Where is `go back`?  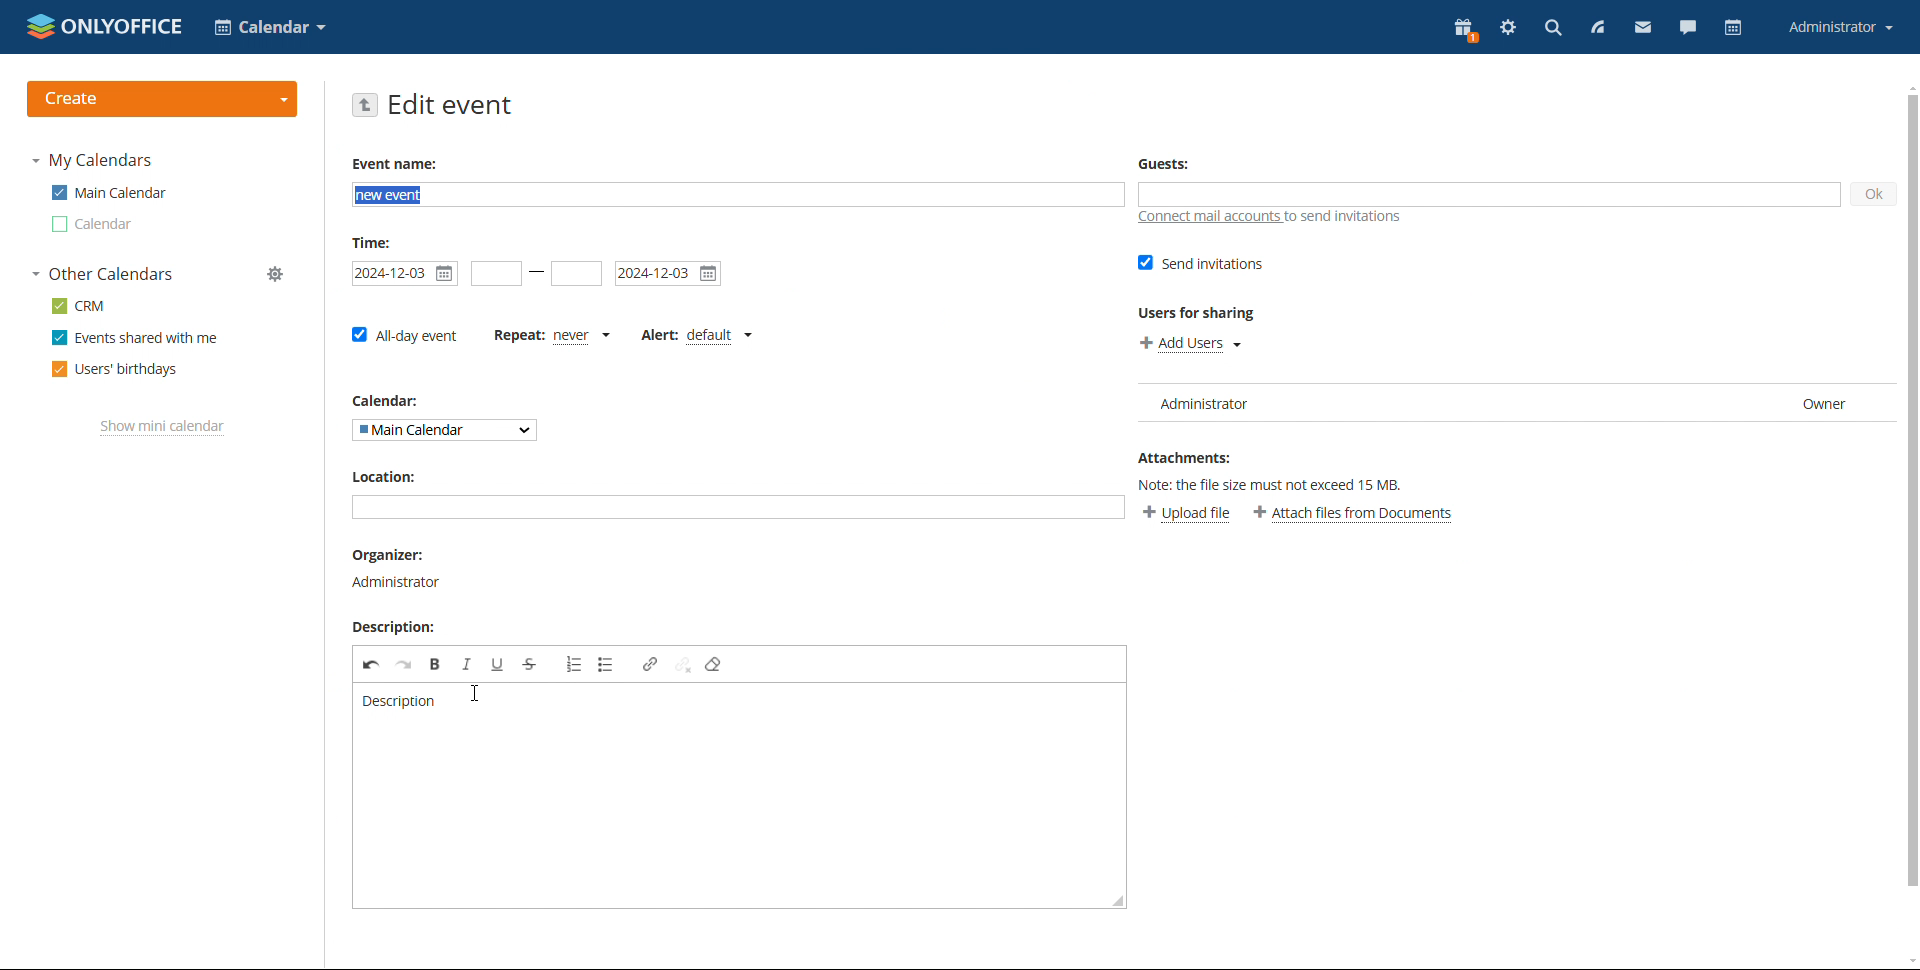
go back is located at coordinates (365, 105).